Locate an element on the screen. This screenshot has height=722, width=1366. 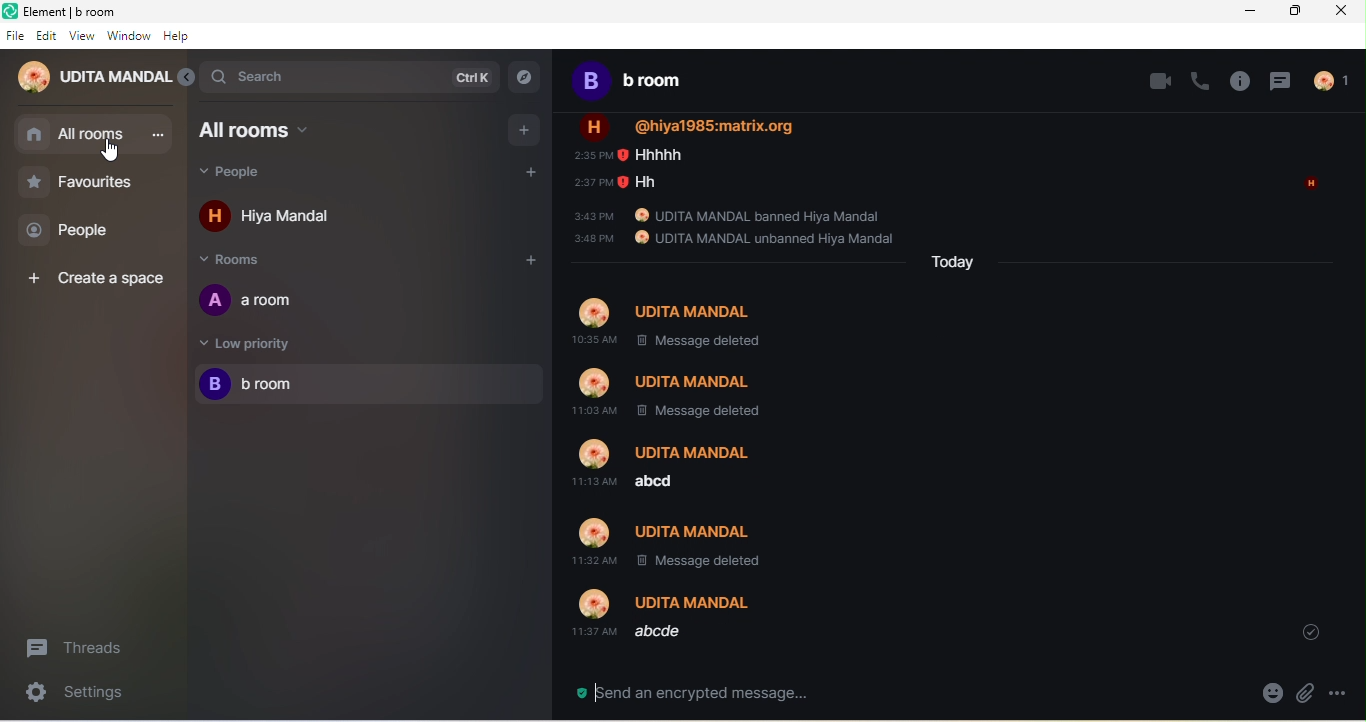
favourites is located at coordinates (94, 181).